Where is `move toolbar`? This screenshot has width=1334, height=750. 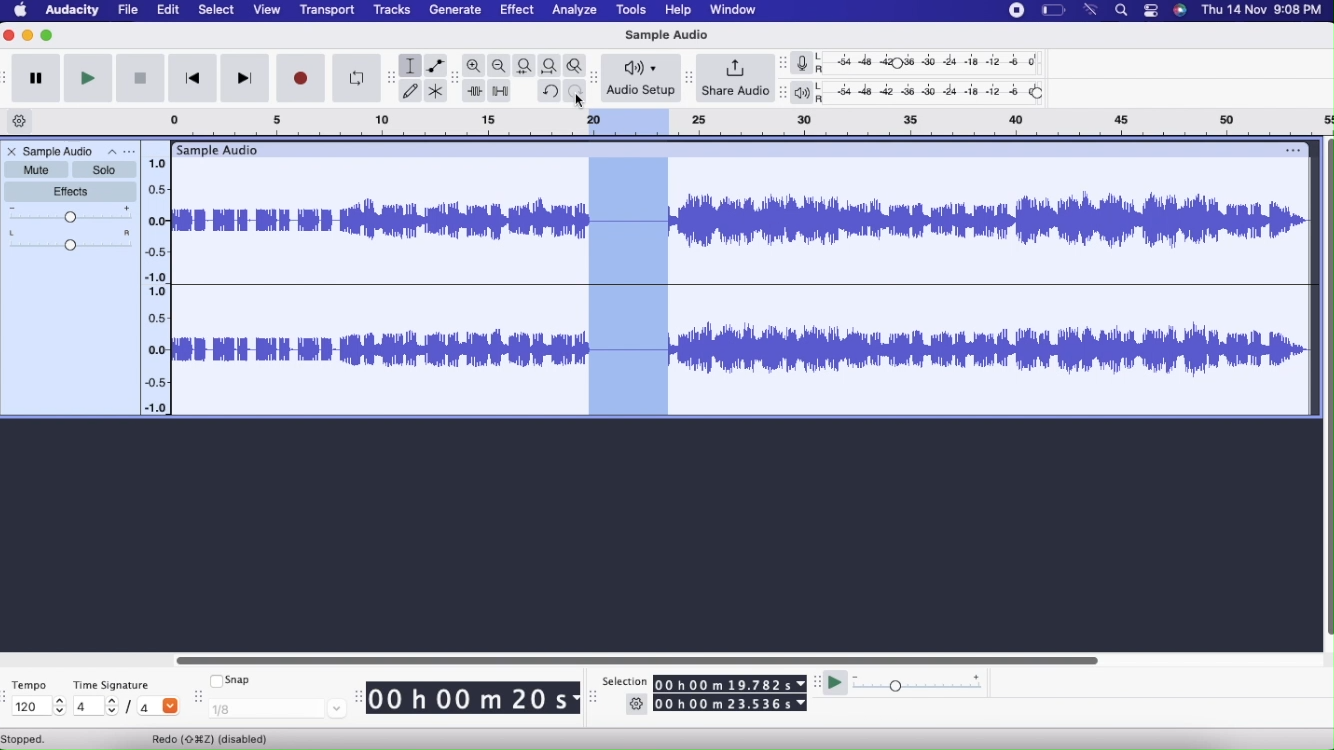
move toolbar is located at coordinates (595, 697).